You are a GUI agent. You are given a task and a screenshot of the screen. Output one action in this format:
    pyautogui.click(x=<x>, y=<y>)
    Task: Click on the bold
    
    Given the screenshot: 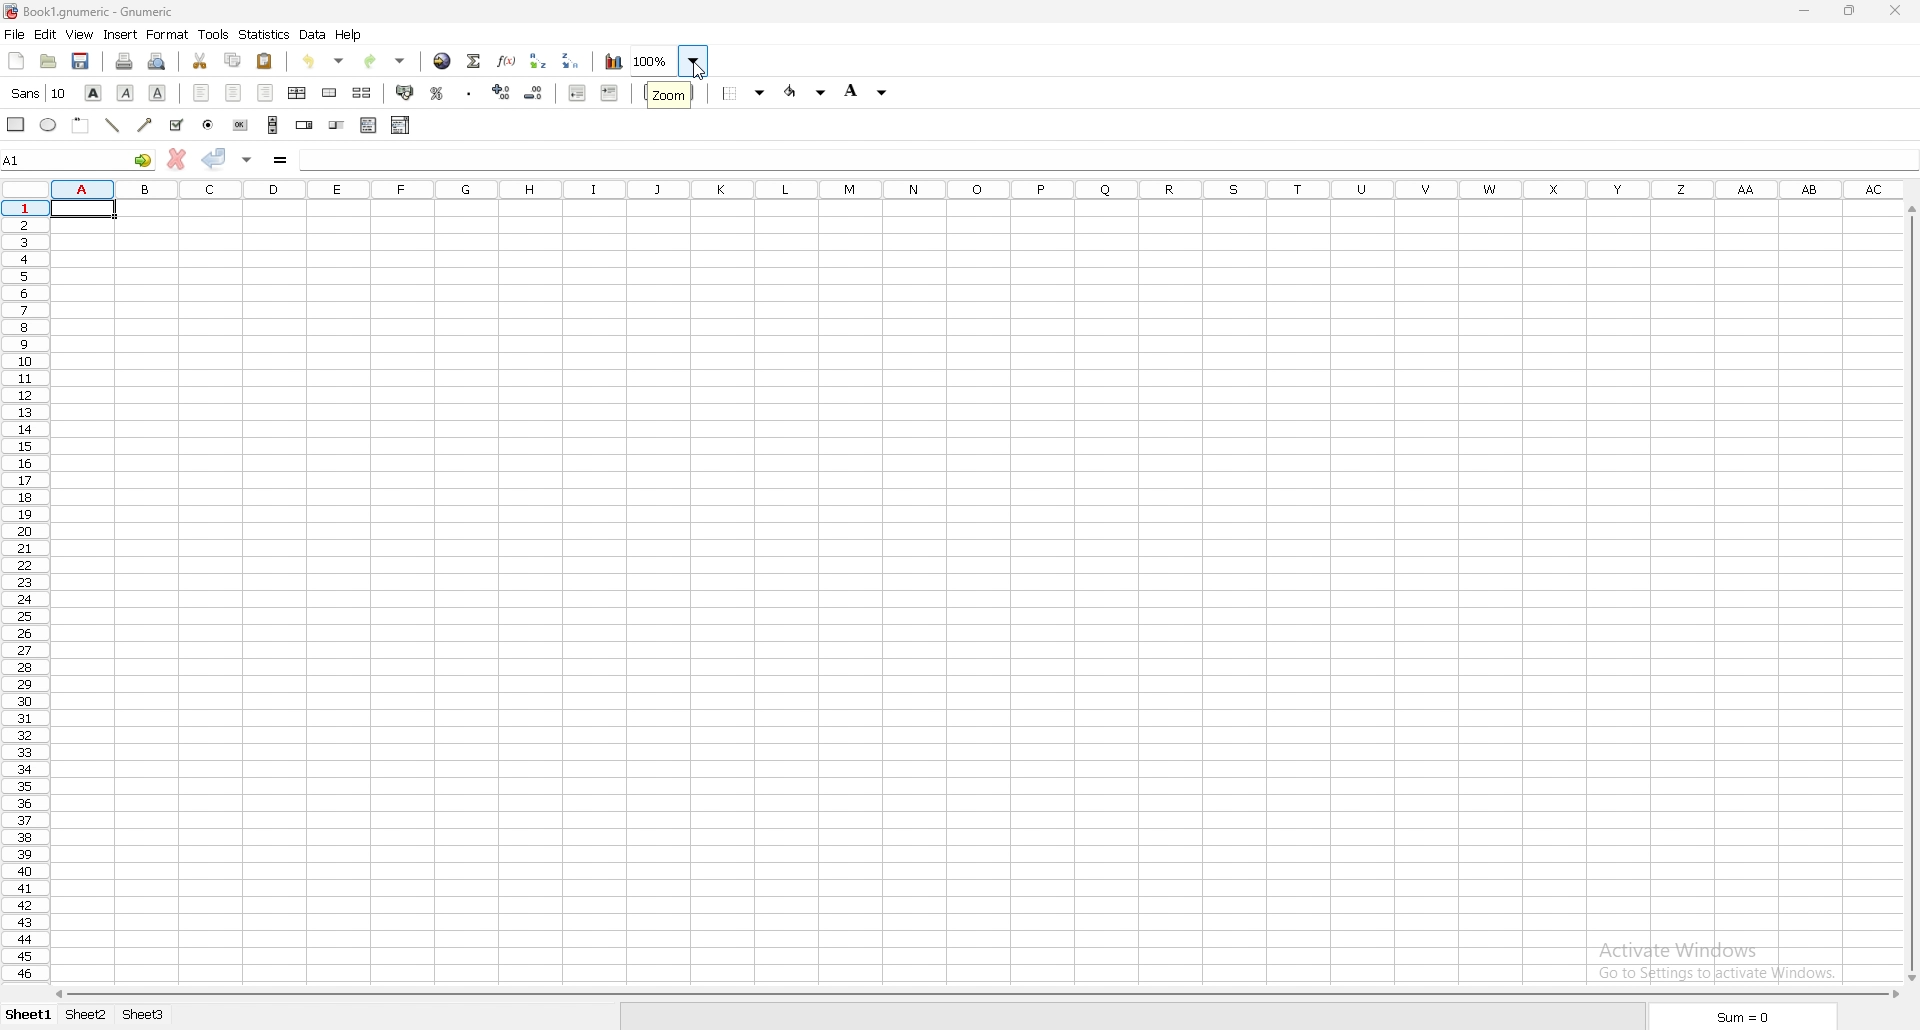 What is the action you would take?
    pyautogui.click(x=94, y=93)
    